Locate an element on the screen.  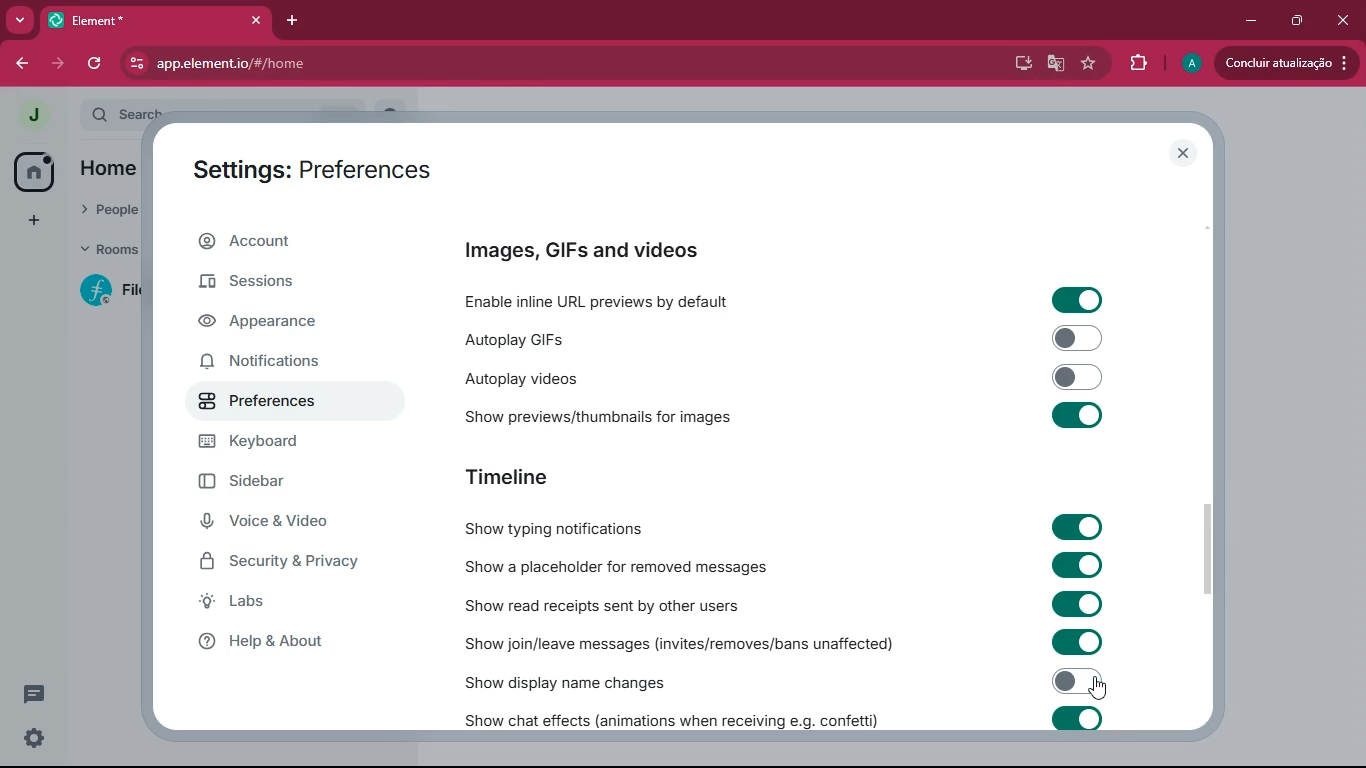
toggle on/off is located at coordinates (1079, 527).